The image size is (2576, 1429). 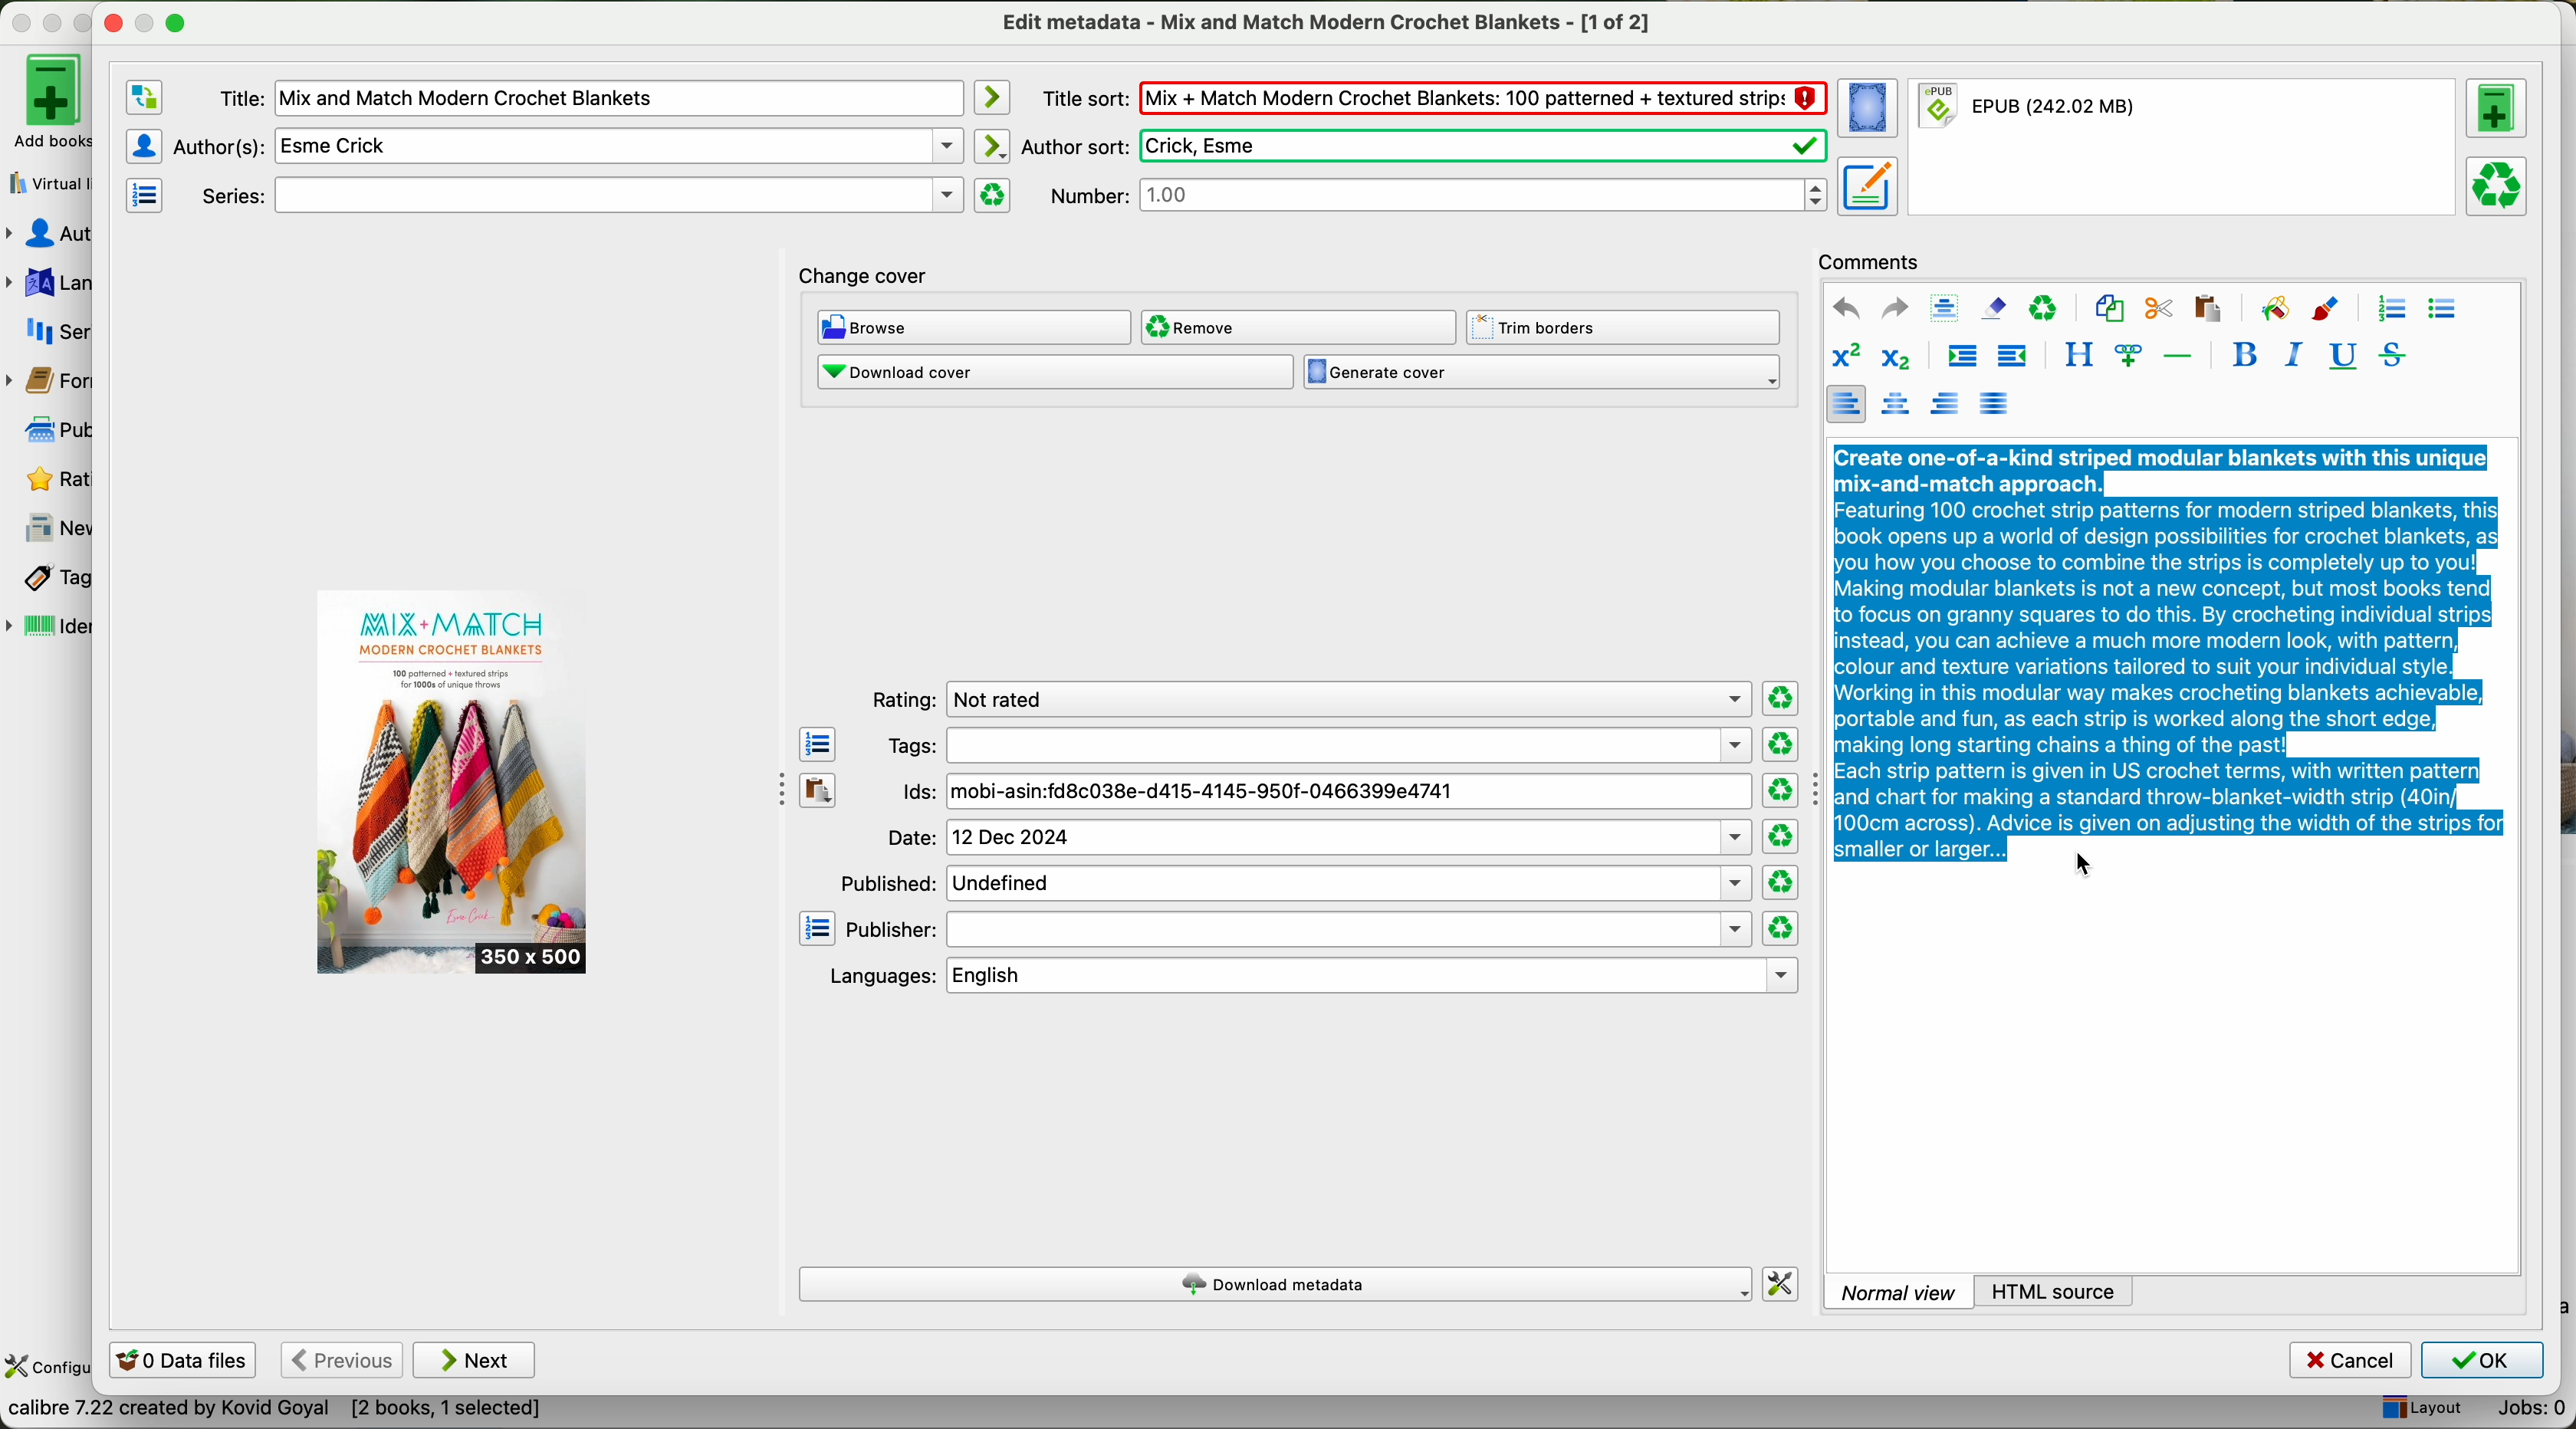 I want to click on decrease indentation, so click(x=2010, y=358).